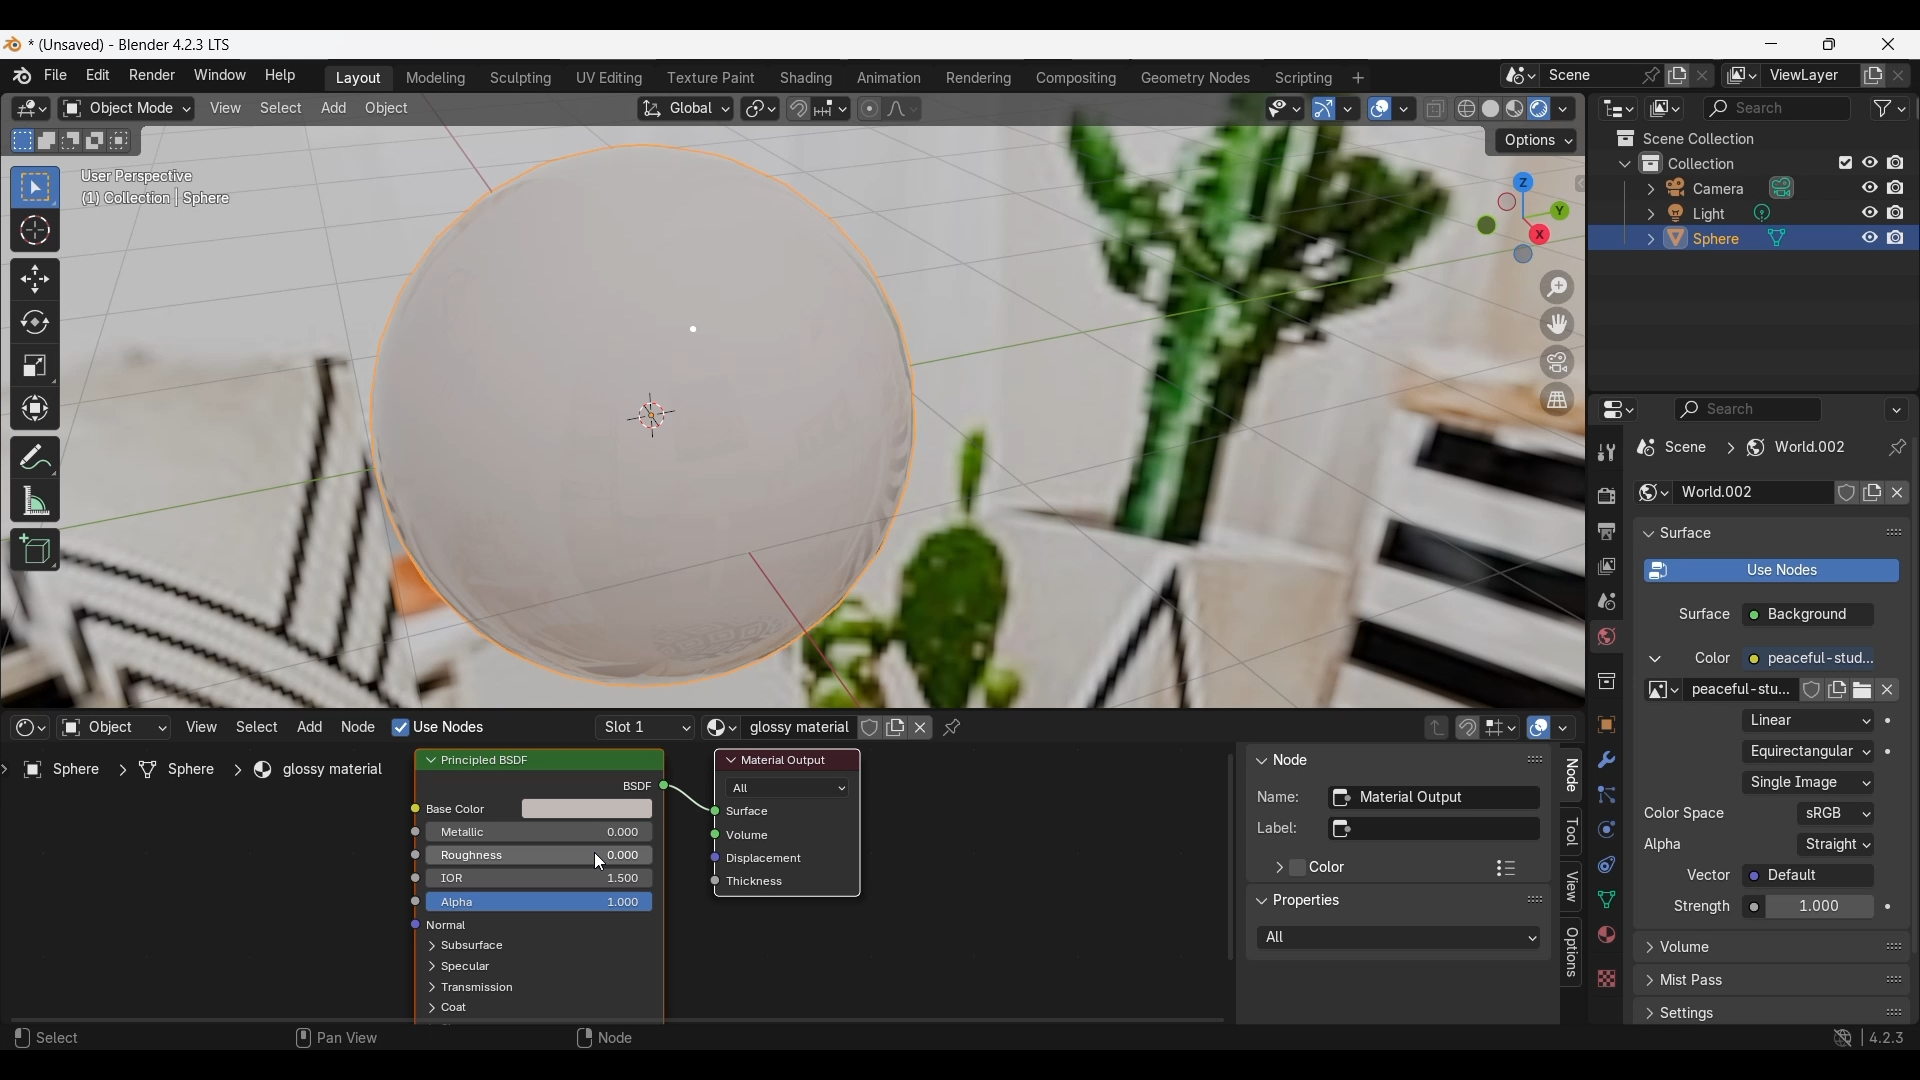  What do you see at coordinates (1625, 164) in the screenshot?
I see `Collapse` at bounding box center [1625, 164].